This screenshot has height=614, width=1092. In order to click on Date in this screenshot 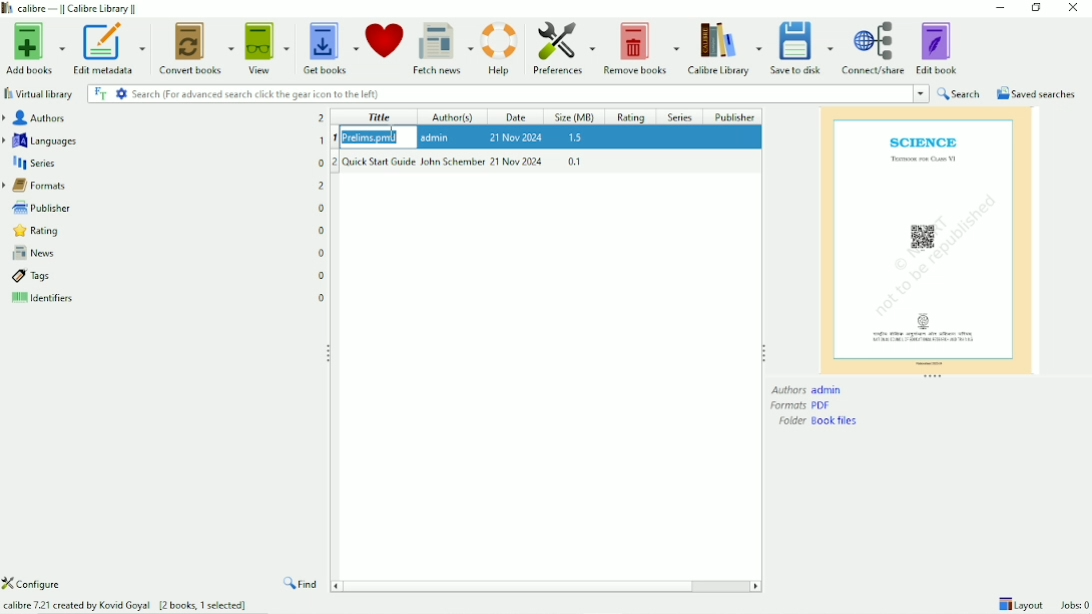, I will do `click(519, 117)`.